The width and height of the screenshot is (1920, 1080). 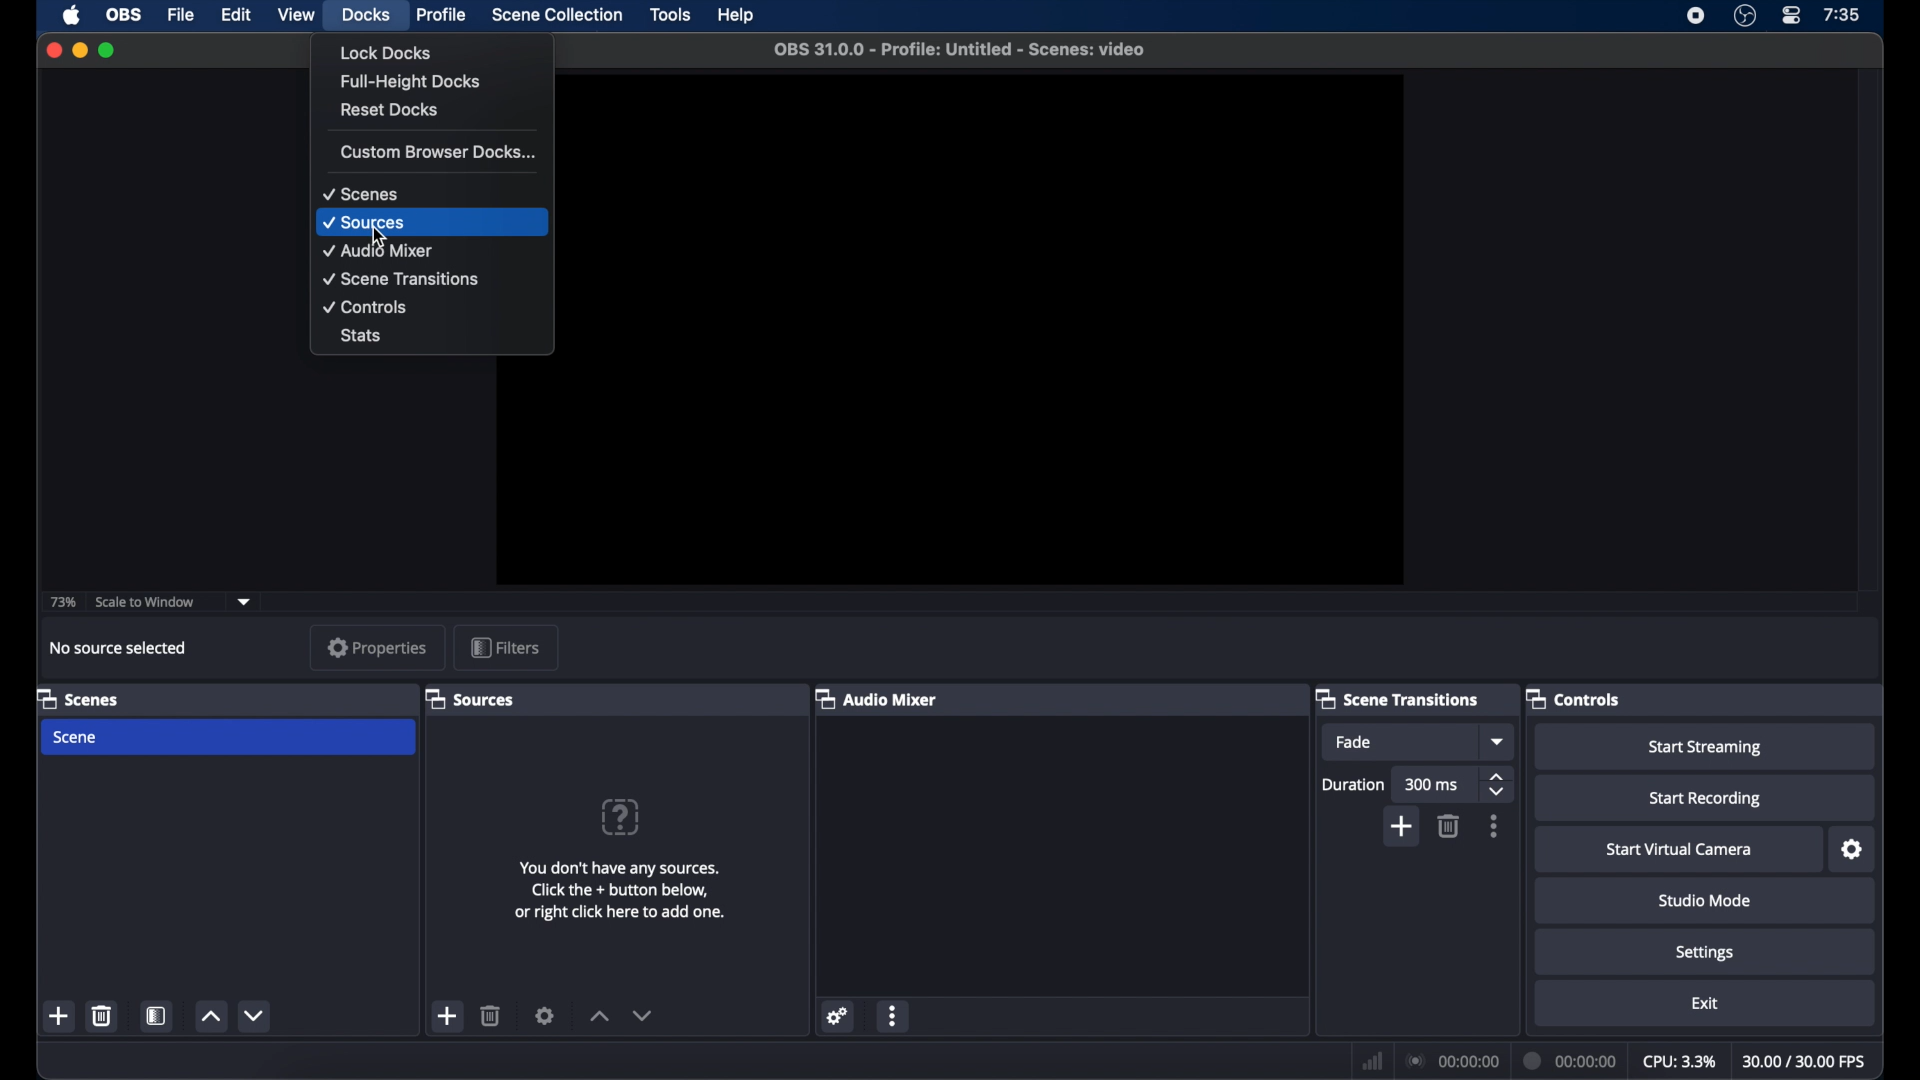 What do you see at coordinates (60, 1016) in the screenshot?
I see `add` at bounding box center [60, 1016].